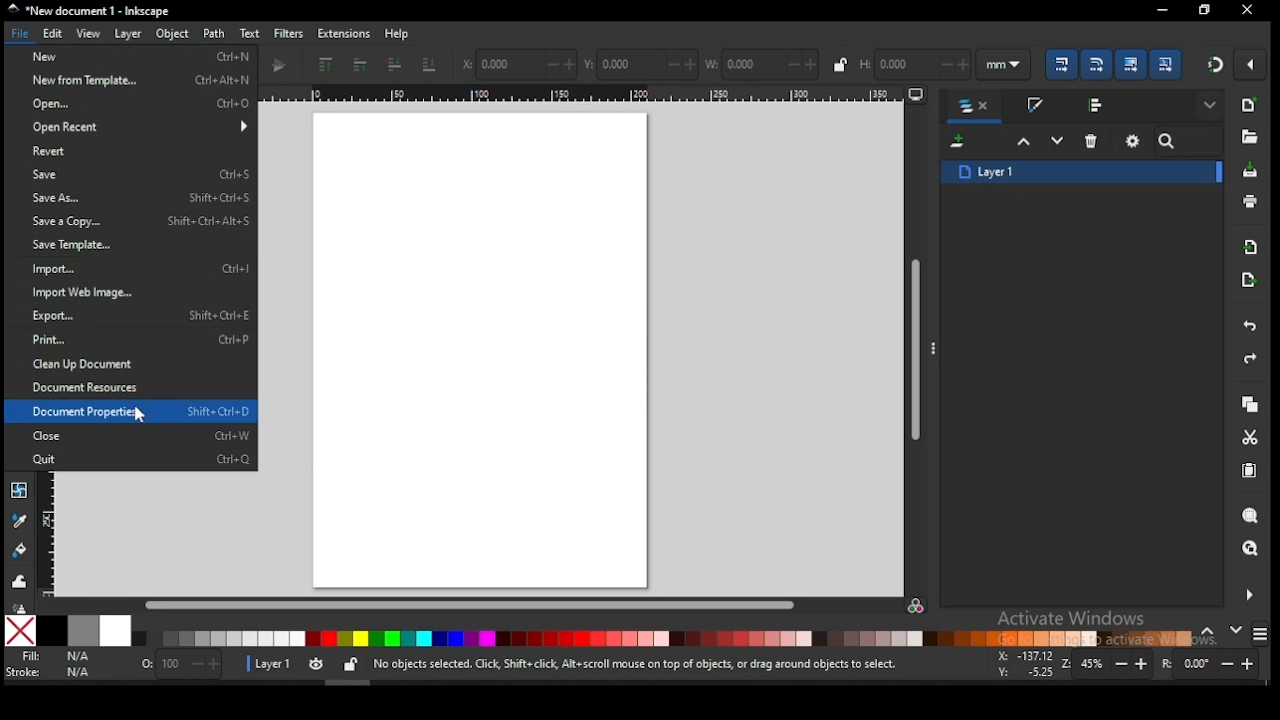 This screenshot has width=1280, height=720. What do you see at coordinates (1251, 247) in the screenshot?
I see `import` at bounding box center [1251, 247].